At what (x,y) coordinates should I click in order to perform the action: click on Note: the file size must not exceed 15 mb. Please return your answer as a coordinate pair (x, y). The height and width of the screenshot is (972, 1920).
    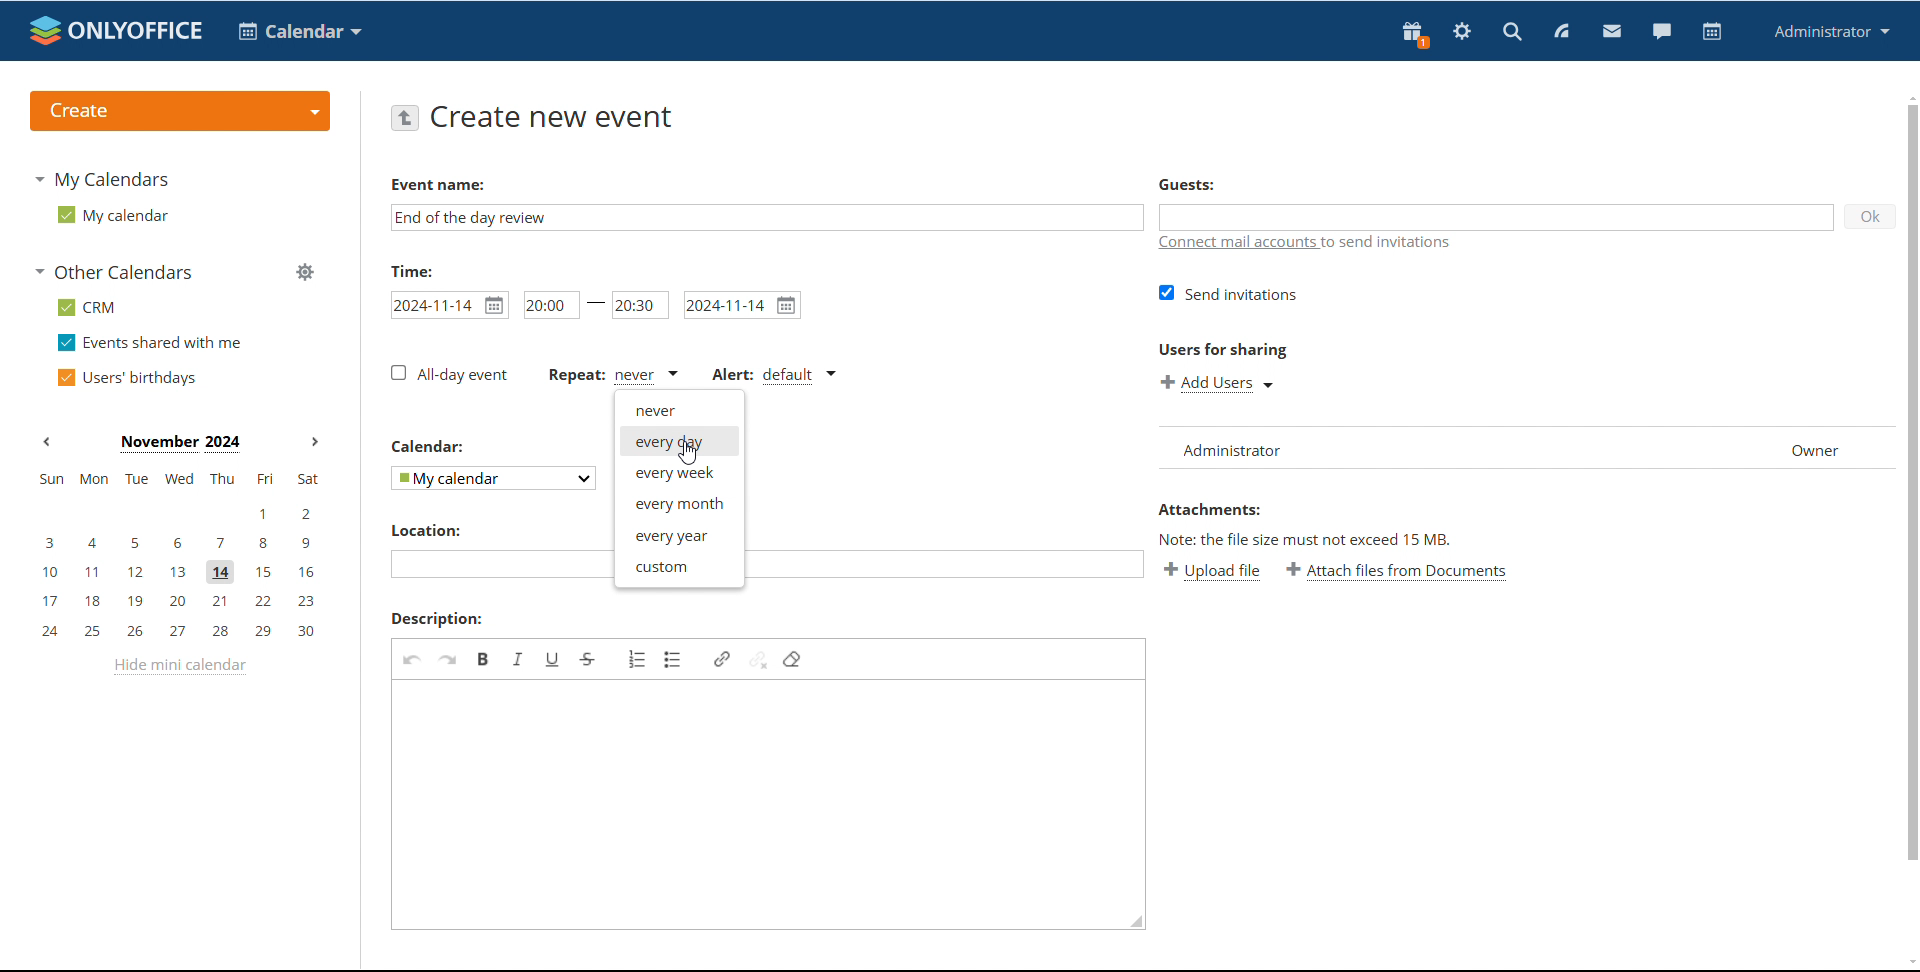
    Looking at the image, I should click on (1307, 539).